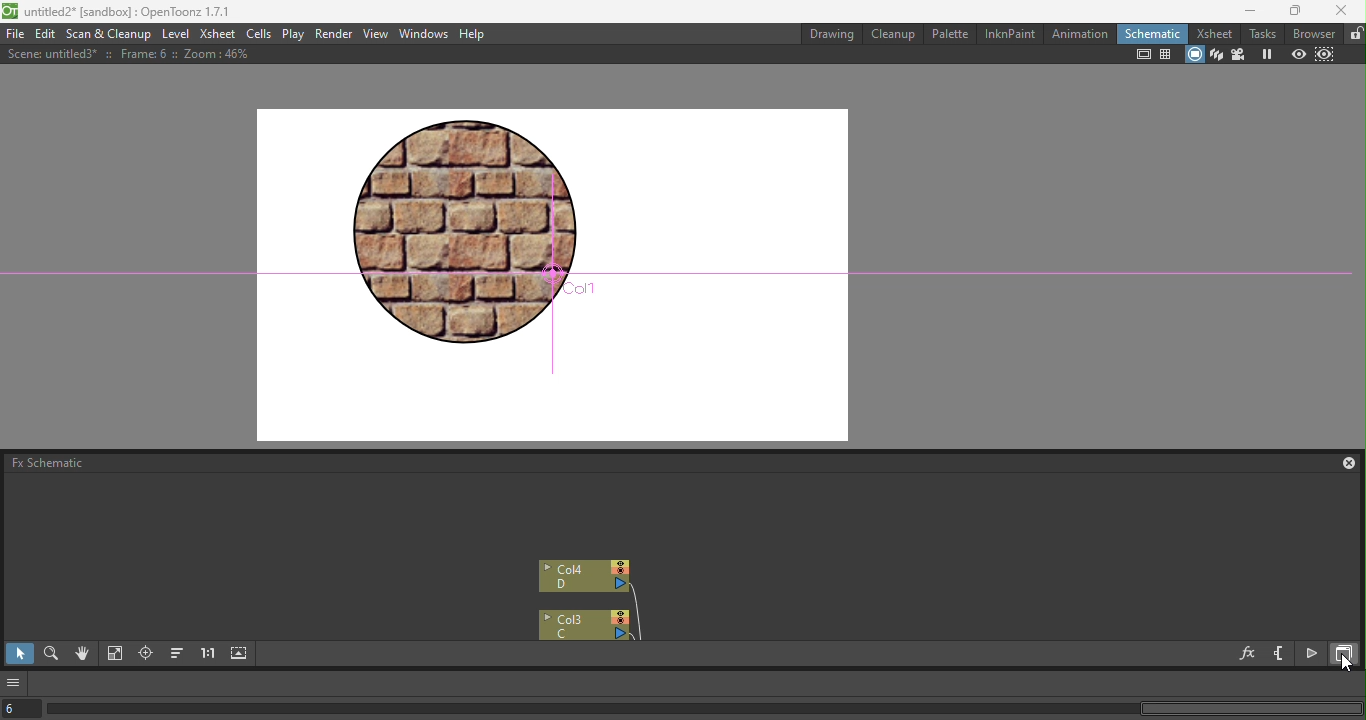 This screenshot has width=1366, height=720. I want to click on Camera stand view, so click(1194, 55).